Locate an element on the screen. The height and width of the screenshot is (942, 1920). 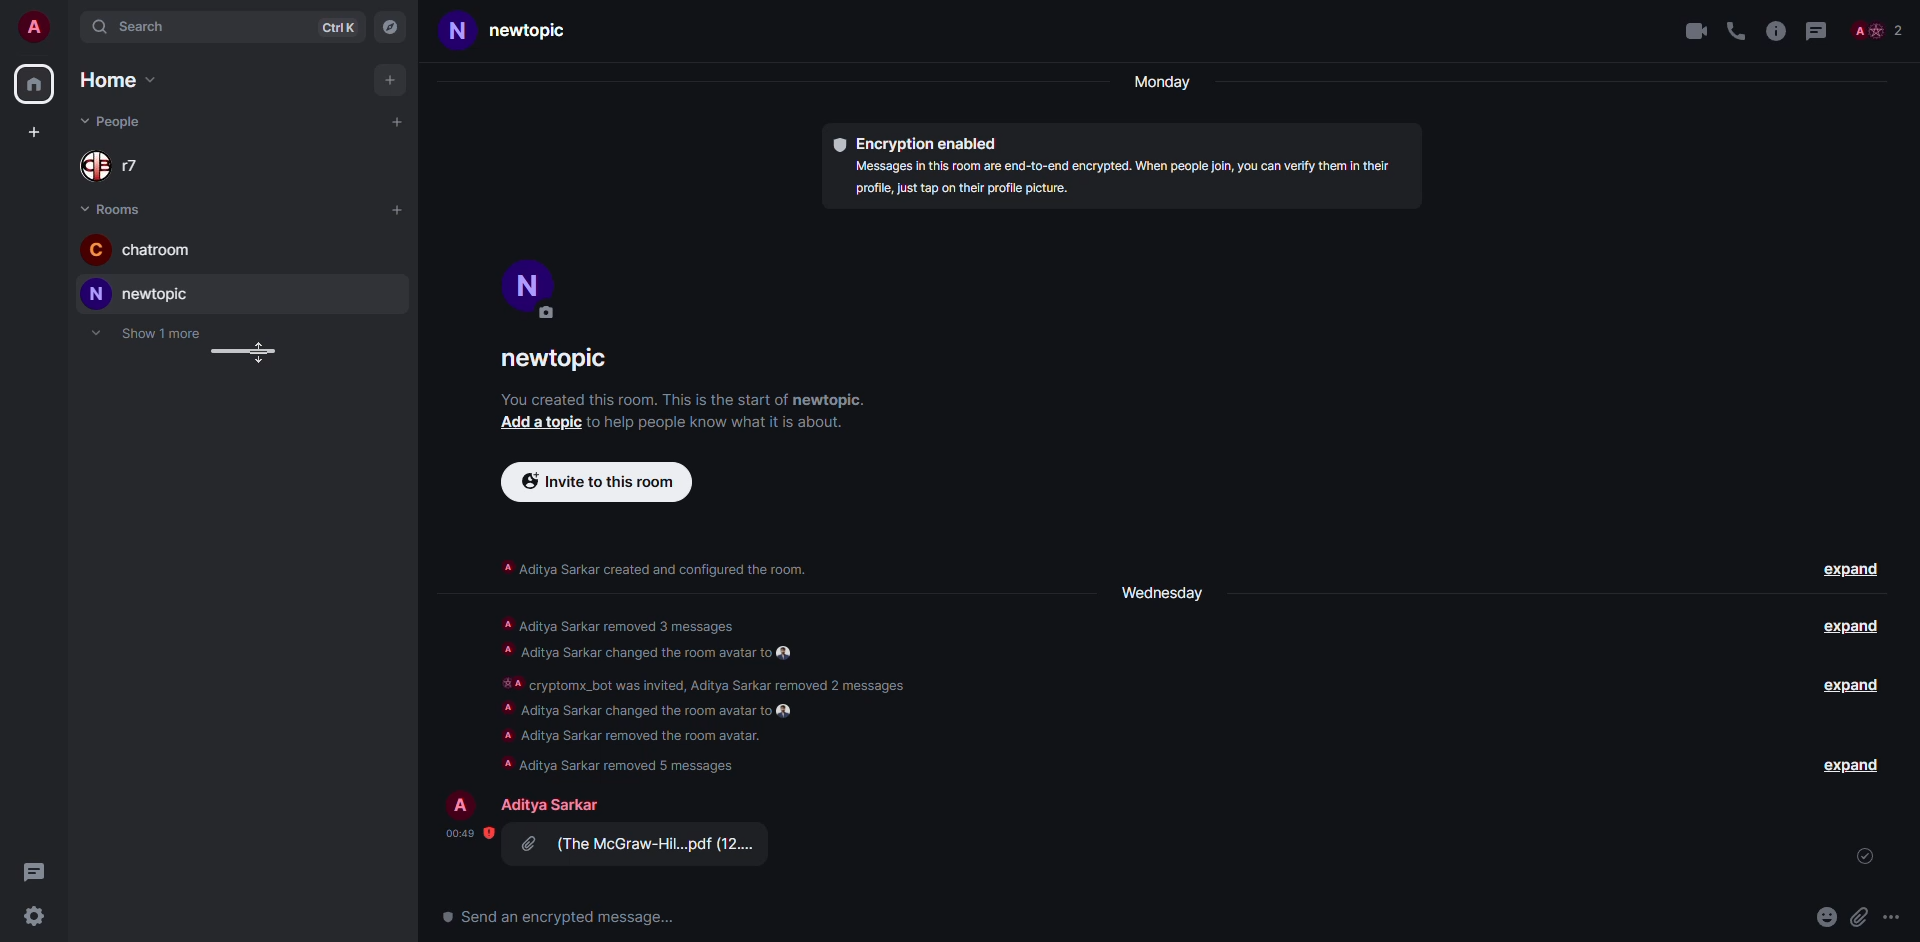
file is located at coordinates (639, 846).